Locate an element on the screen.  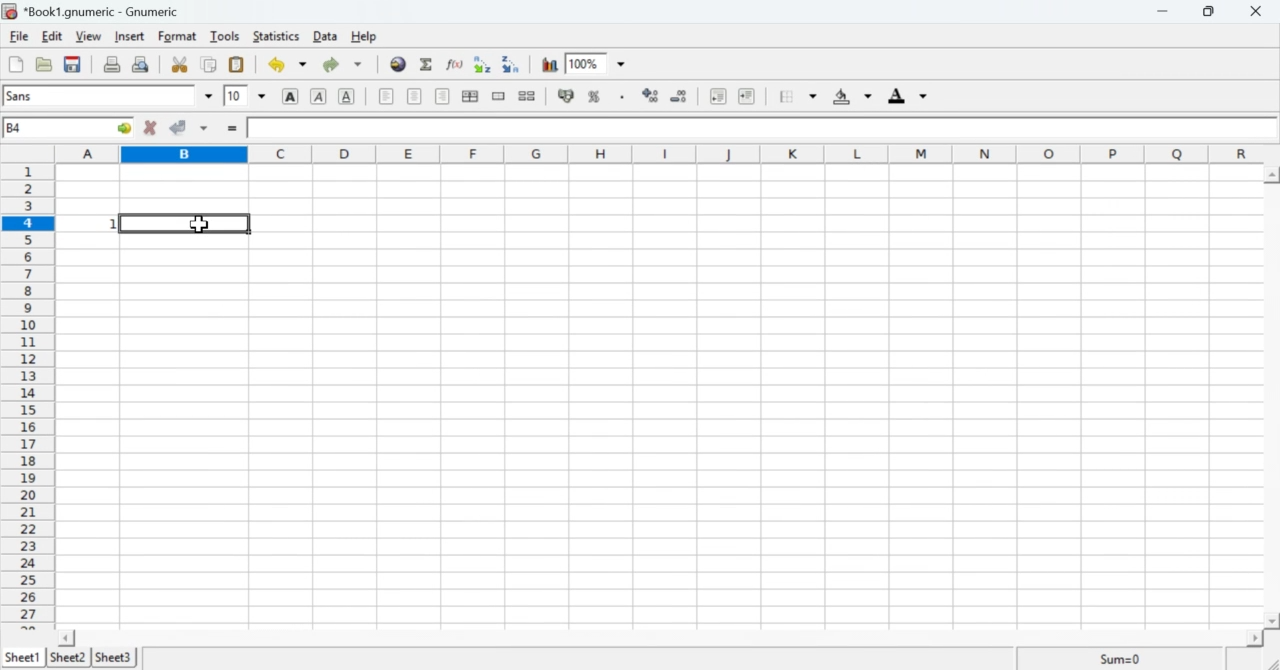
Statistics is located at coordinates (277, 36).